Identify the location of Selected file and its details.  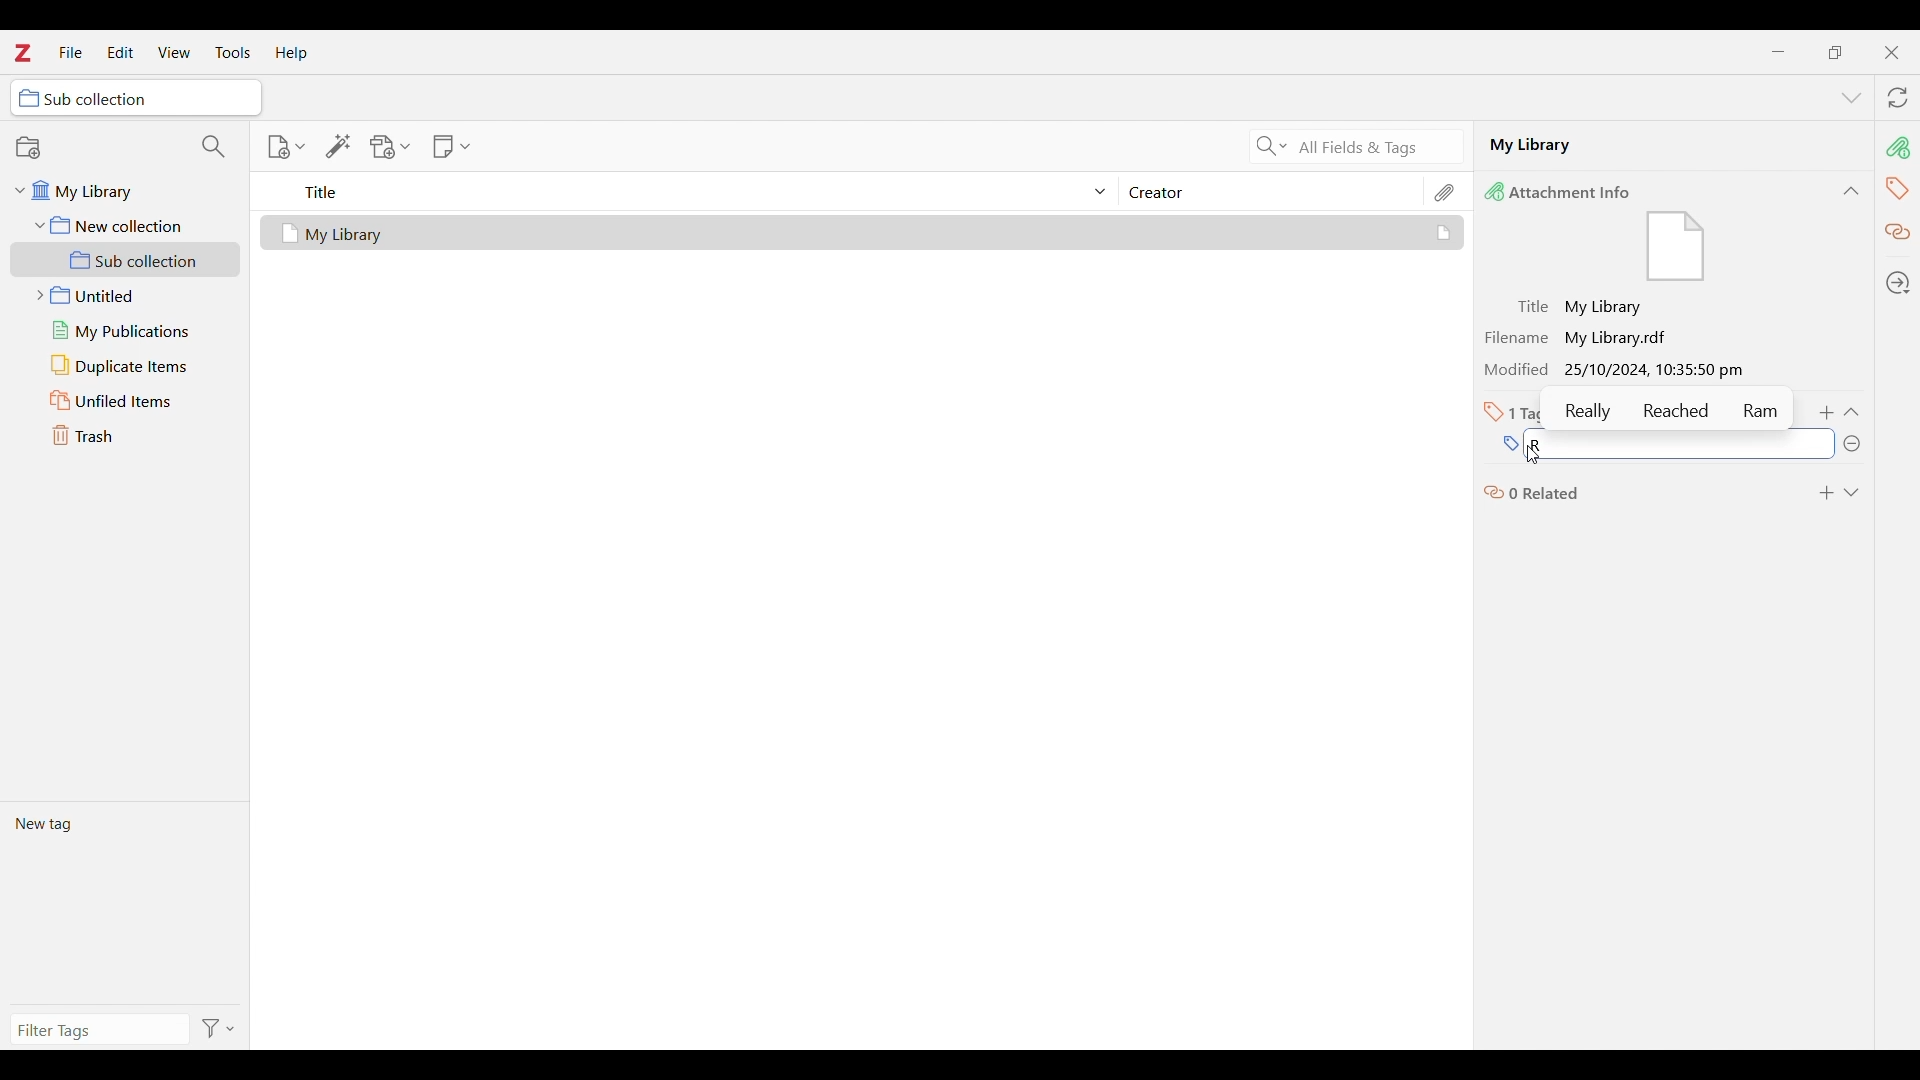
(863, 233).